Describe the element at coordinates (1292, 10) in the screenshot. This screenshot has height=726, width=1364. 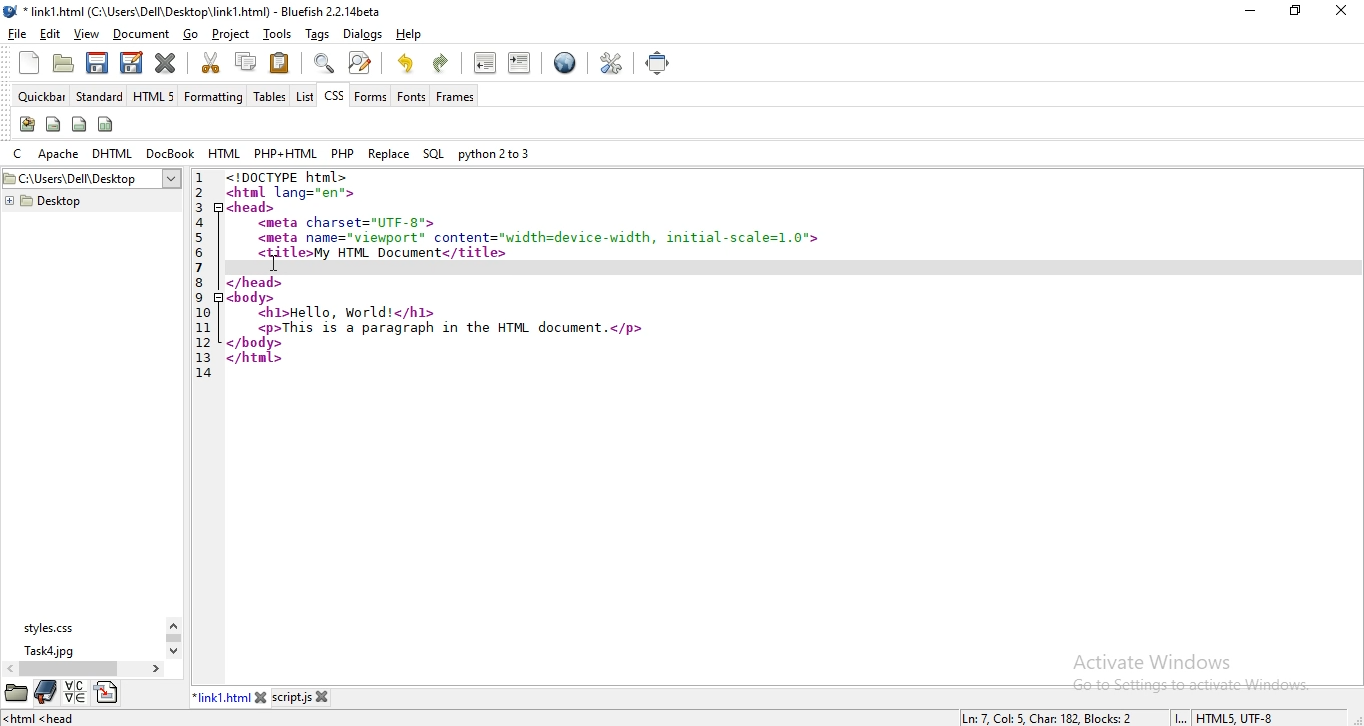
I see `restore window` at that location.